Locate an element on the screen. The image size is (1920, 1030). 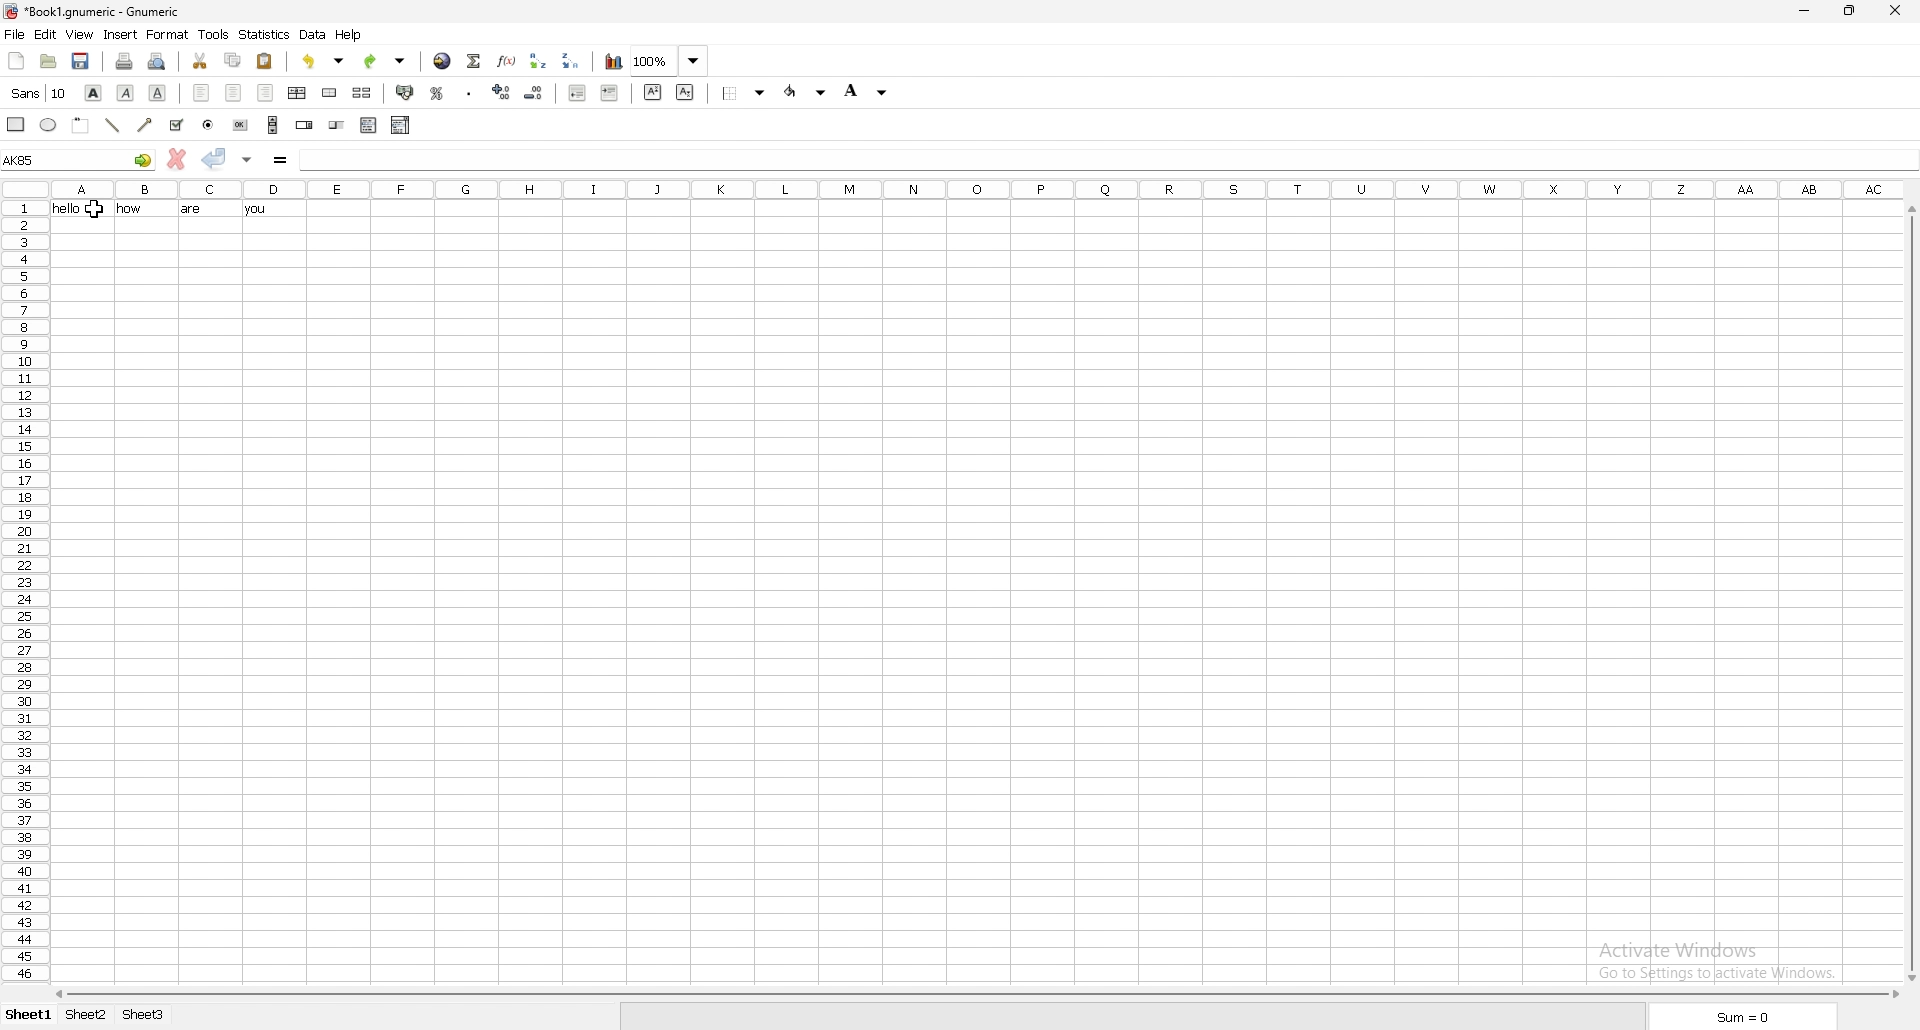
you is located at coordinates (256, 210).